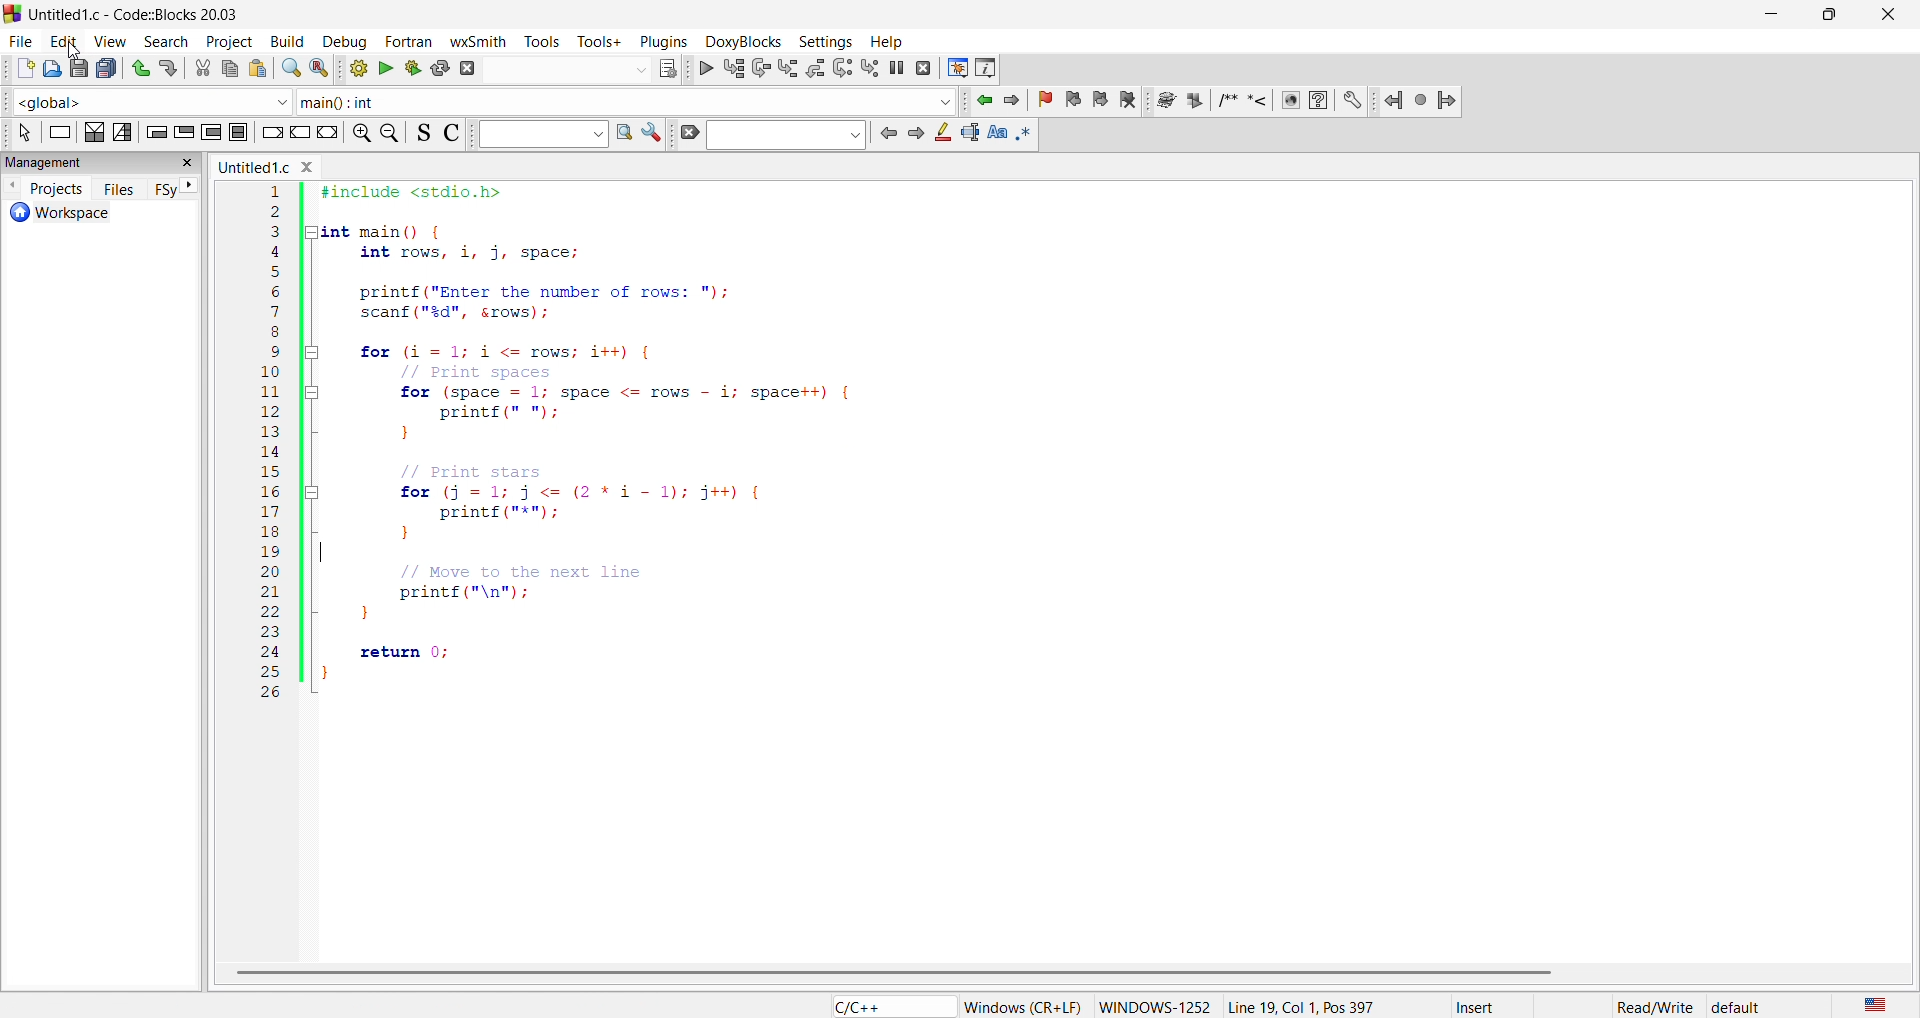 This screenshot has width=1920, height=1018. I want to click on untitled1.c, so click(273, 167).